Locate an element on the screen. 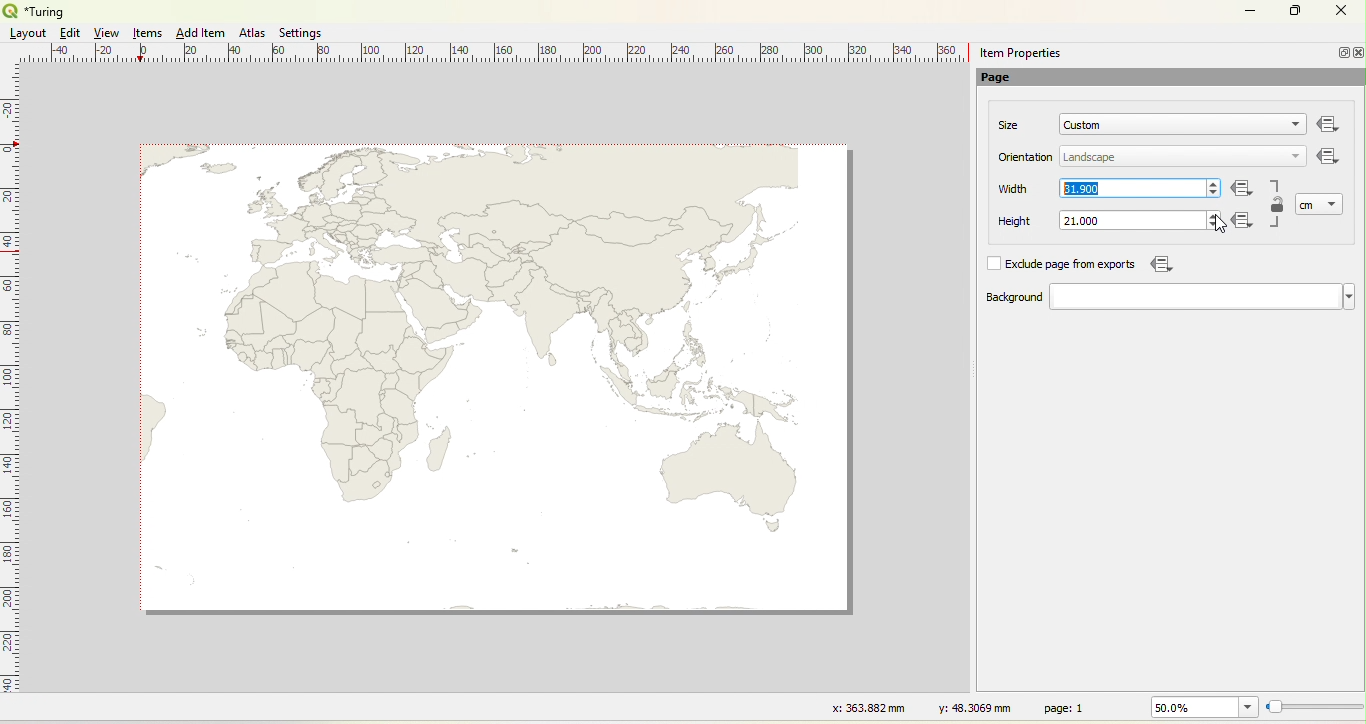  item properties is located at coordinates (1020, 53).